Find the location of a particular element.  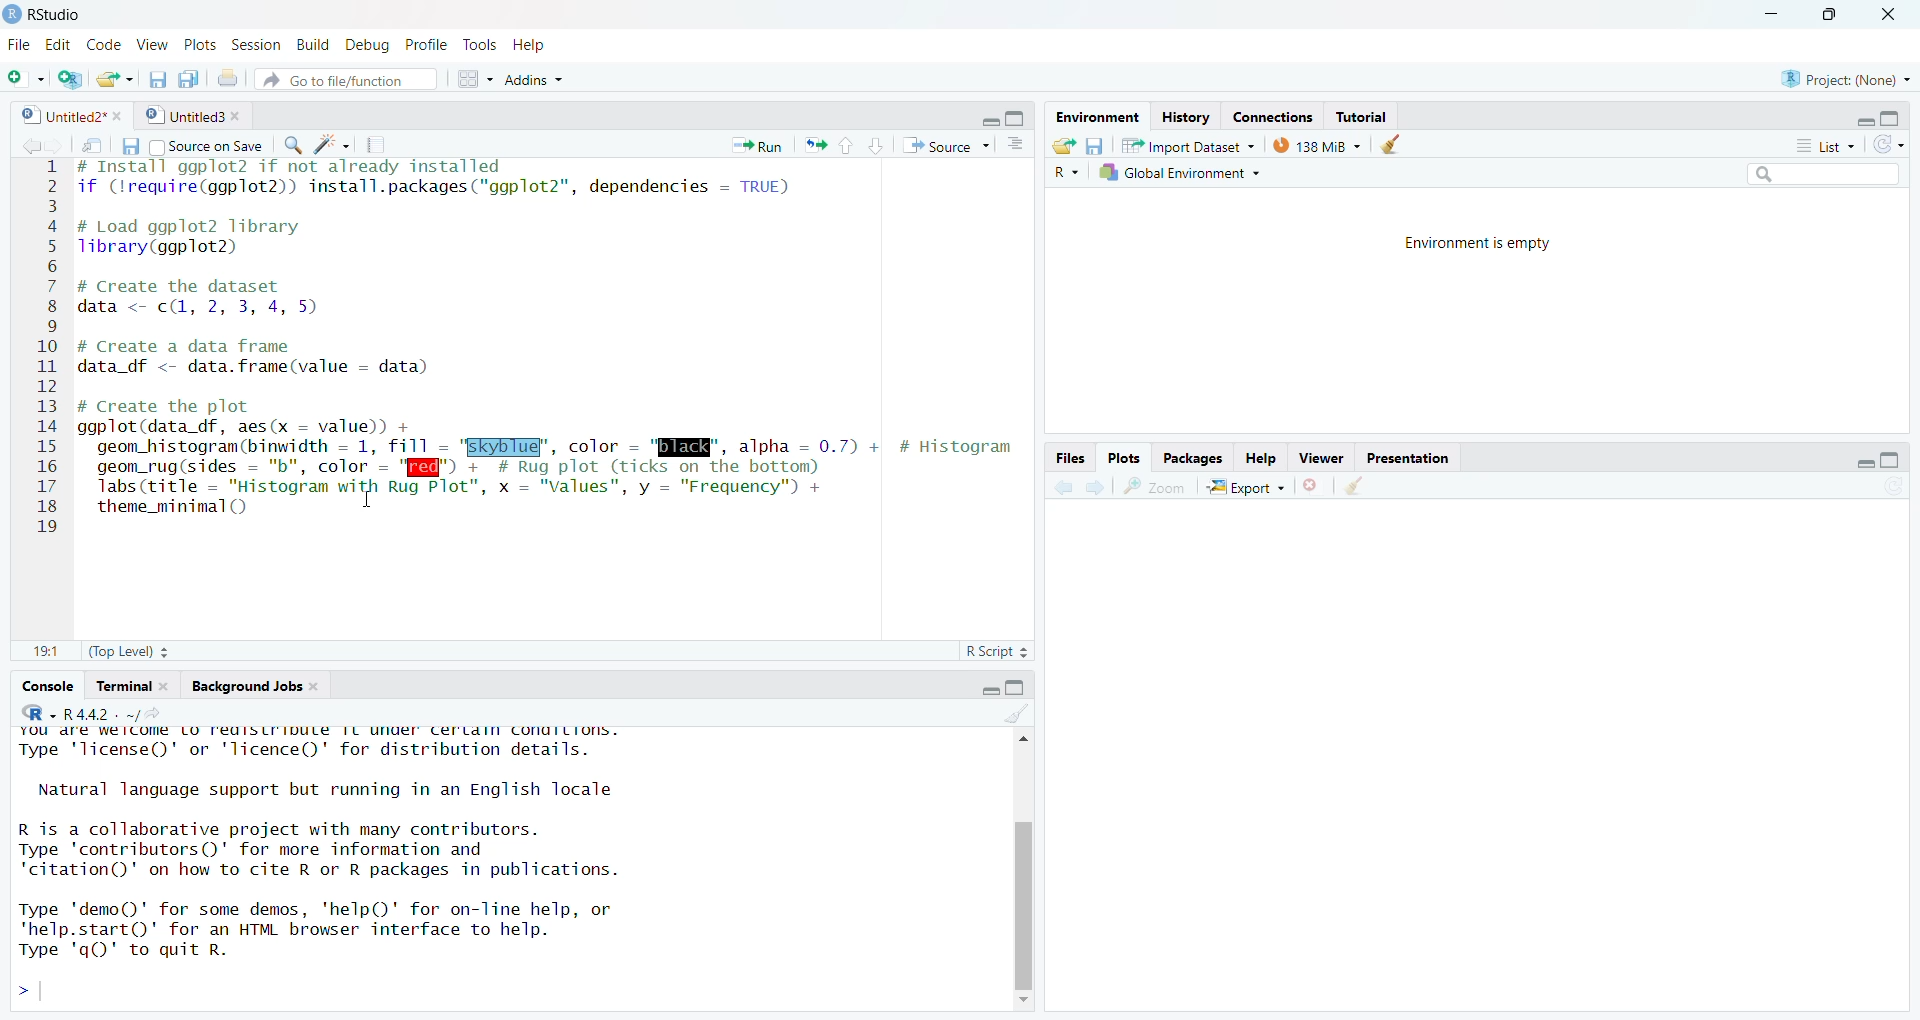

Print current doc is located at coordinates (231, 80).